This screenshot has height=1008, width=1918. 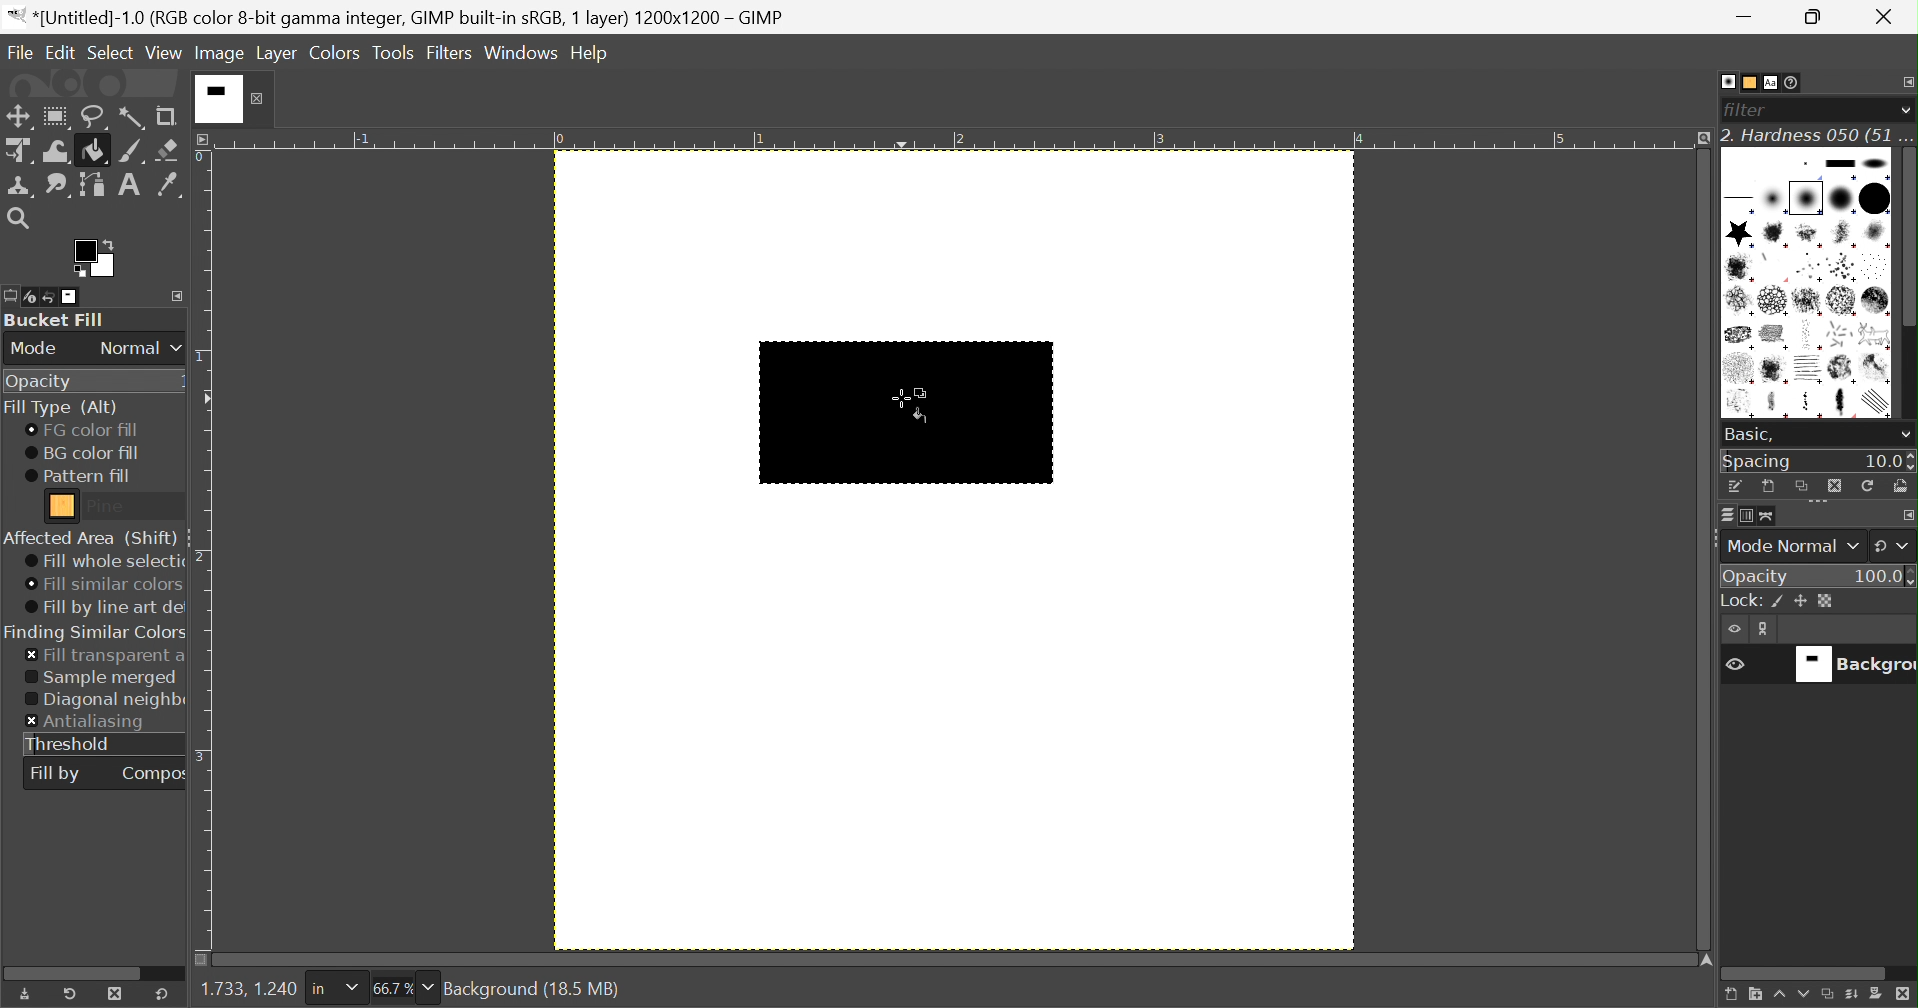 I want to click on Delete this brush, so click(x=1834, y=485).